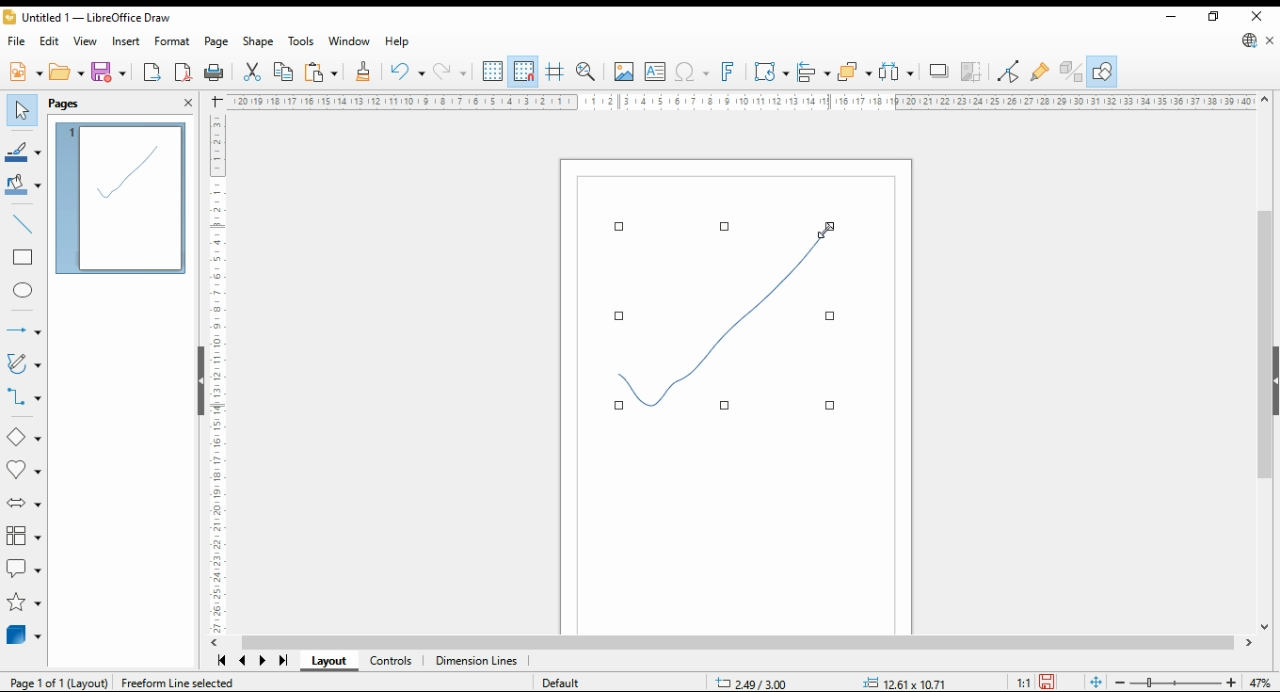 Image resolution: width=1280 pixels, height=692 pixels. Describe the element at coordinates (179, 684) in the screenshot. I see `freeroam line selected` at that location.